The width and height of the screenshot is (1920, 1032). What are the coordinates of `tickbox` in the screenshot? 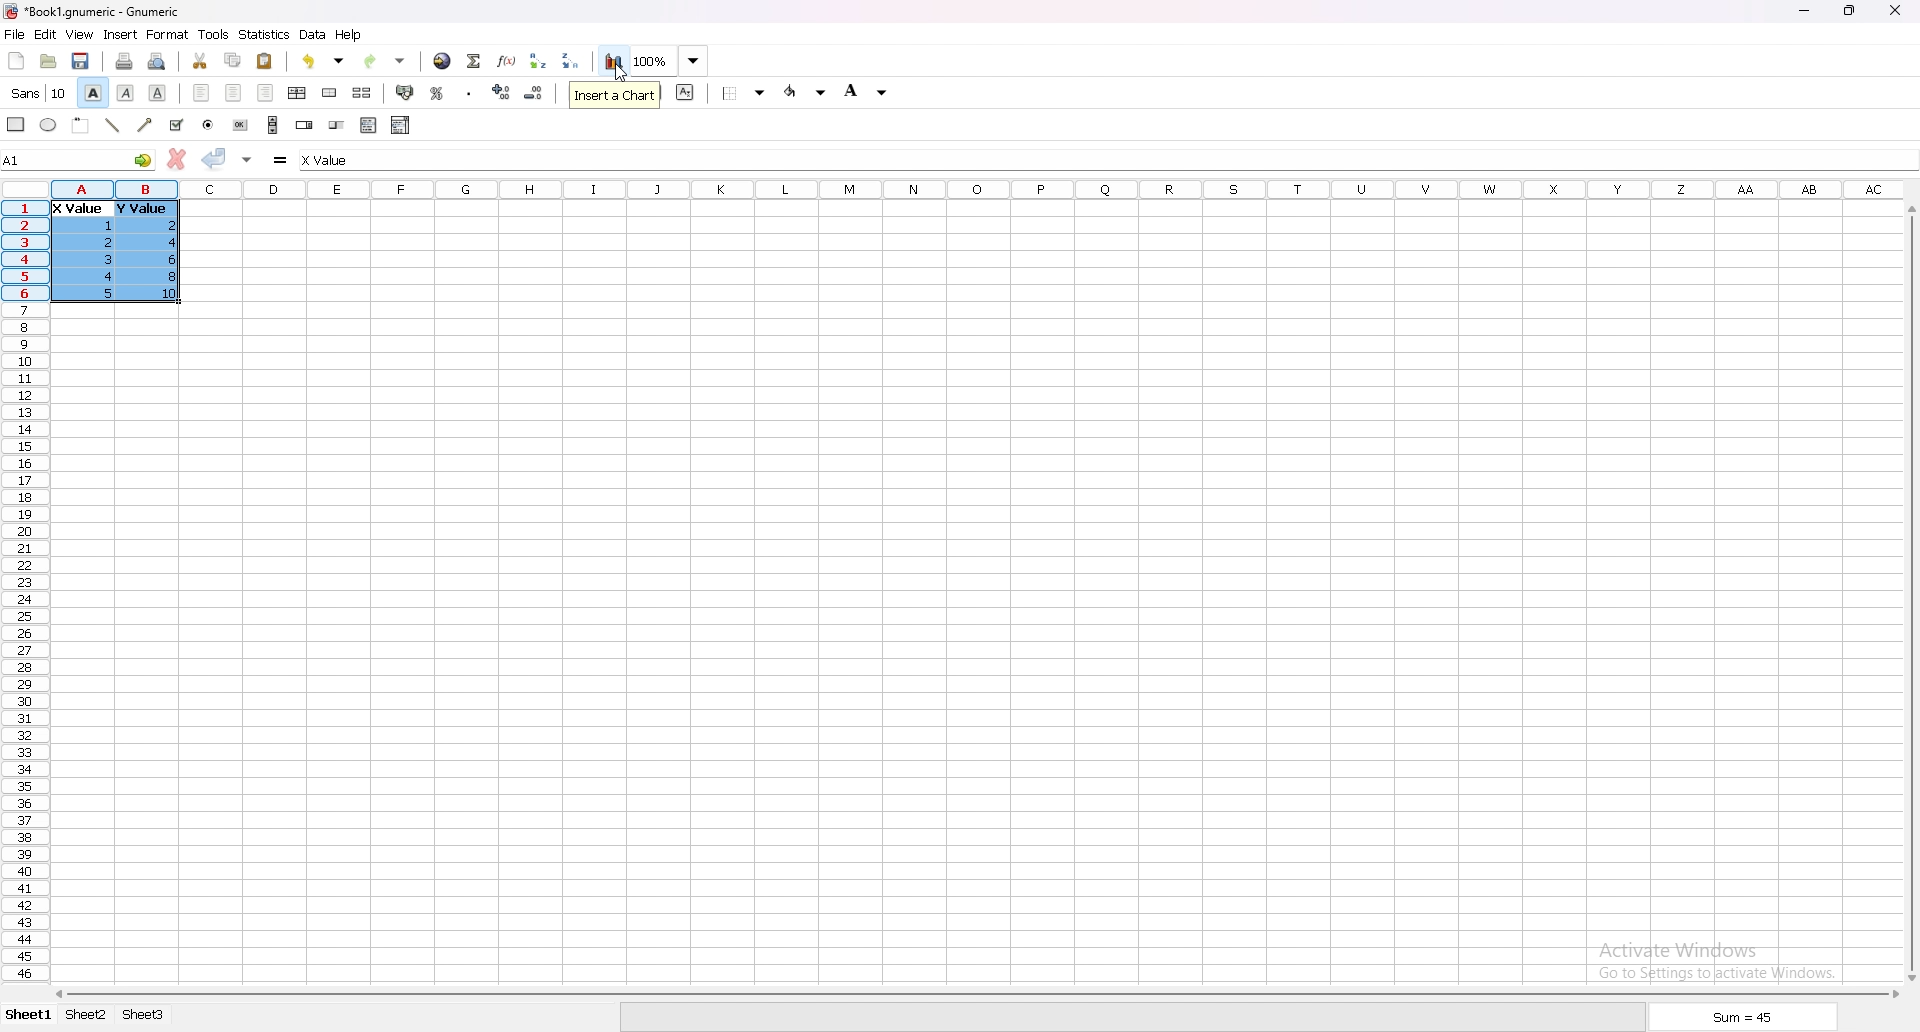 It's located at (175, 125).